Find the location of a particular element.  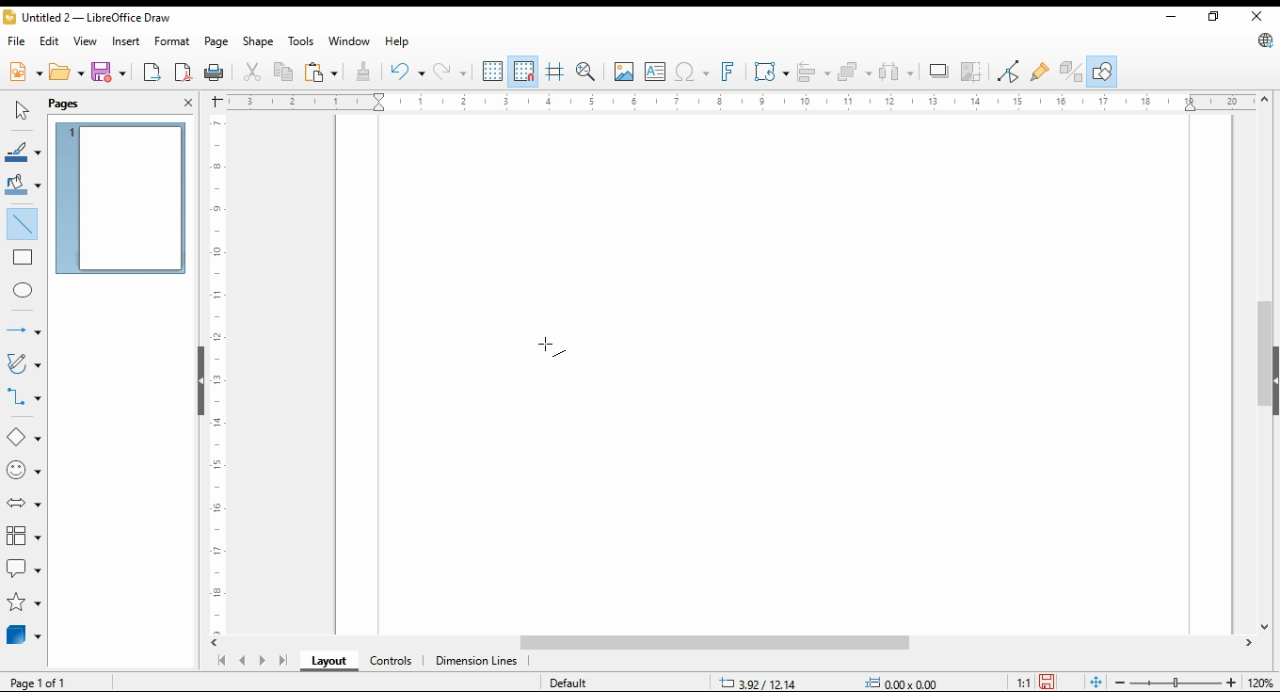

tools is located at coordinates (300, 41).